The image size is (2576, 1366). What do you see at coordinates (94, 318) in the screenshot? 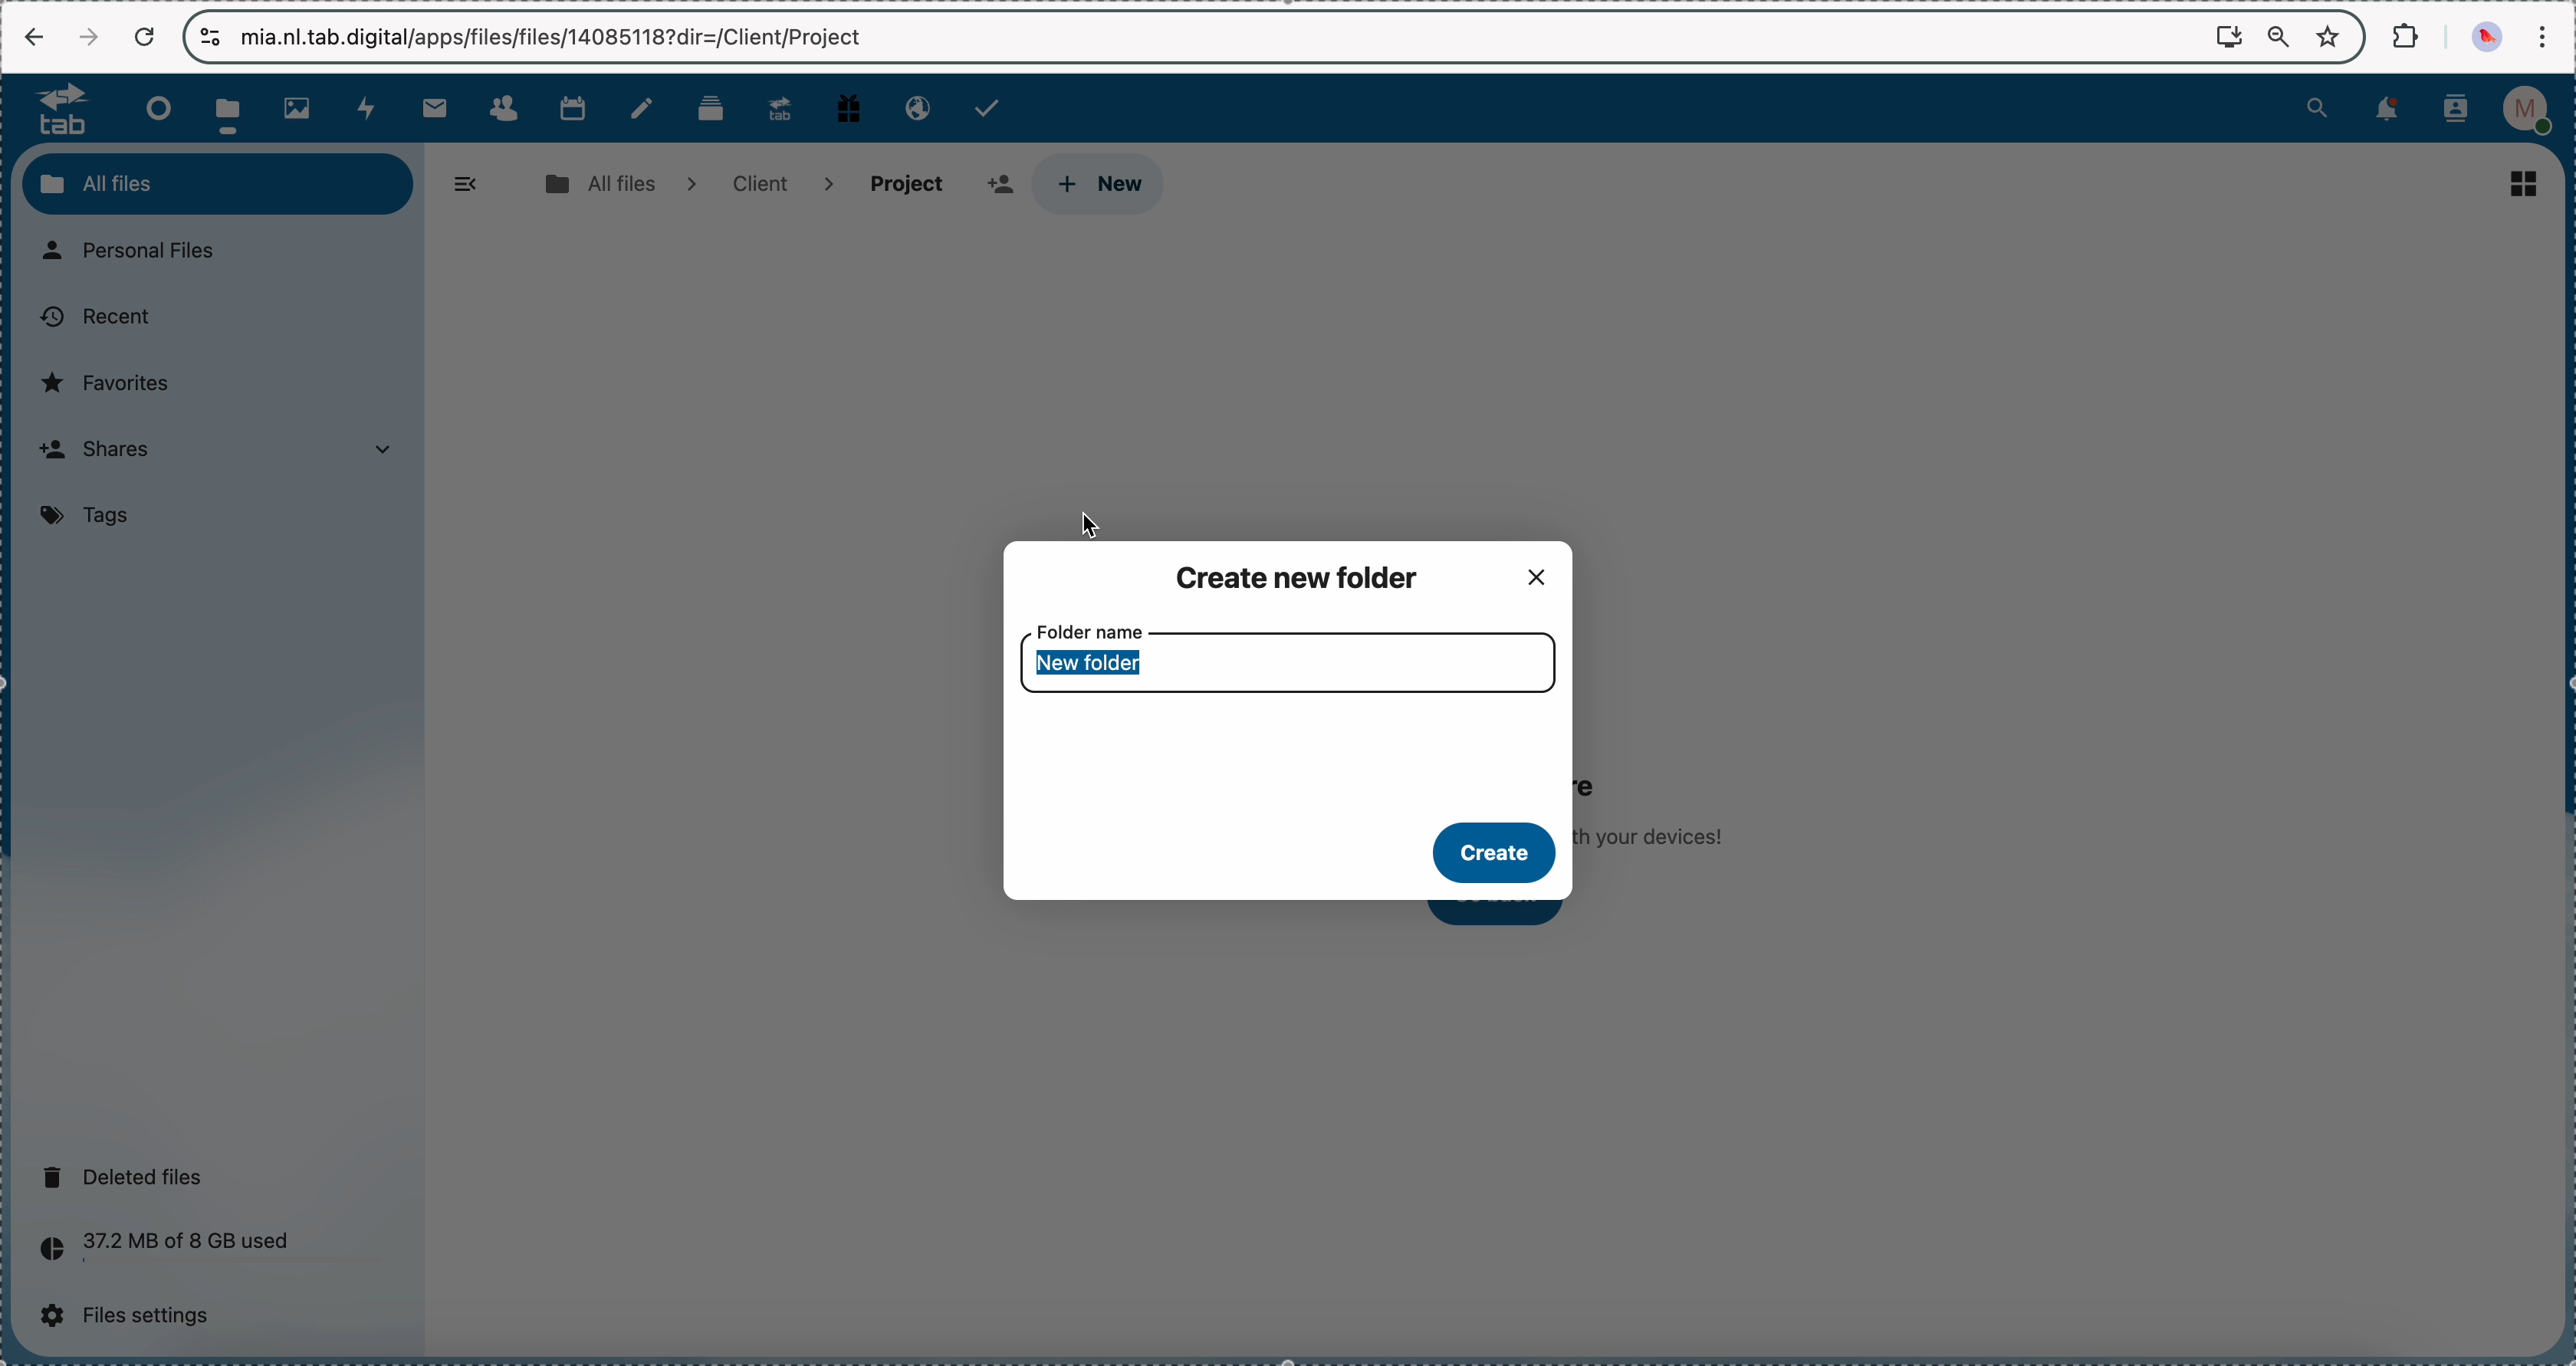
I see `recent` at bounding box center [94, 318].